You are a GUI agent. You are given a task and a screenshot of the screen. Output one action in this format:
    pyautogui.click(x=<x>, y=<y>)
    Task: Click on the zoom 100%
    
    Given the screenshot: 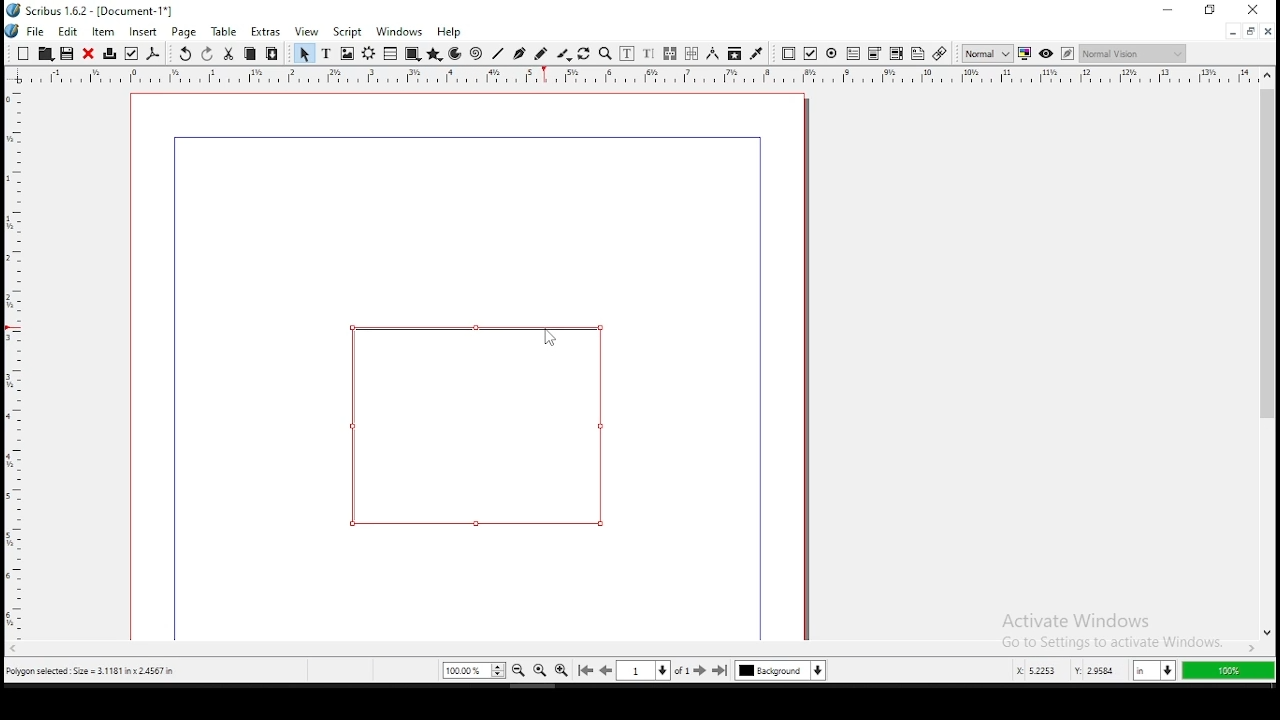 What is the action you would take?
    pyautogui.click(x=474, y=670)
    